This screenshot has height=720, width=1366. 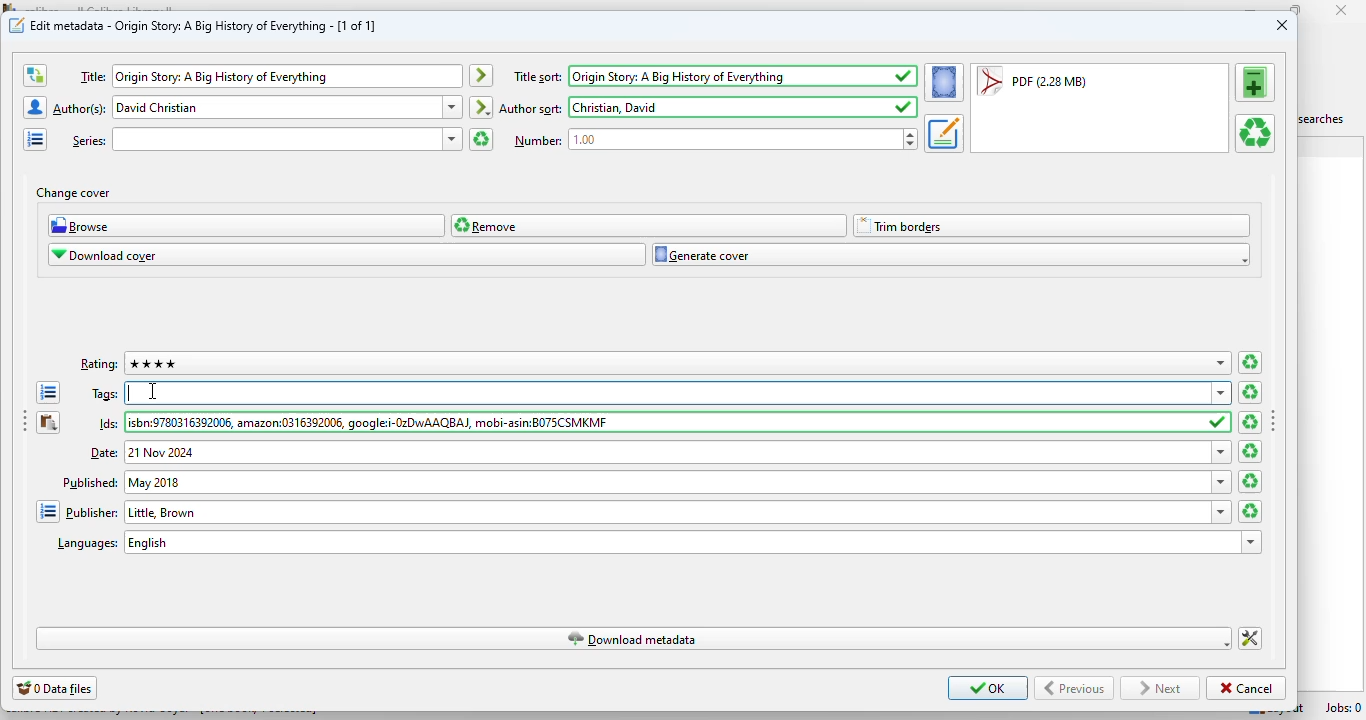 What do you see at coordinates (453, 106) in the screenshot?
I see `dropdown` at bounding box center [453, 106].